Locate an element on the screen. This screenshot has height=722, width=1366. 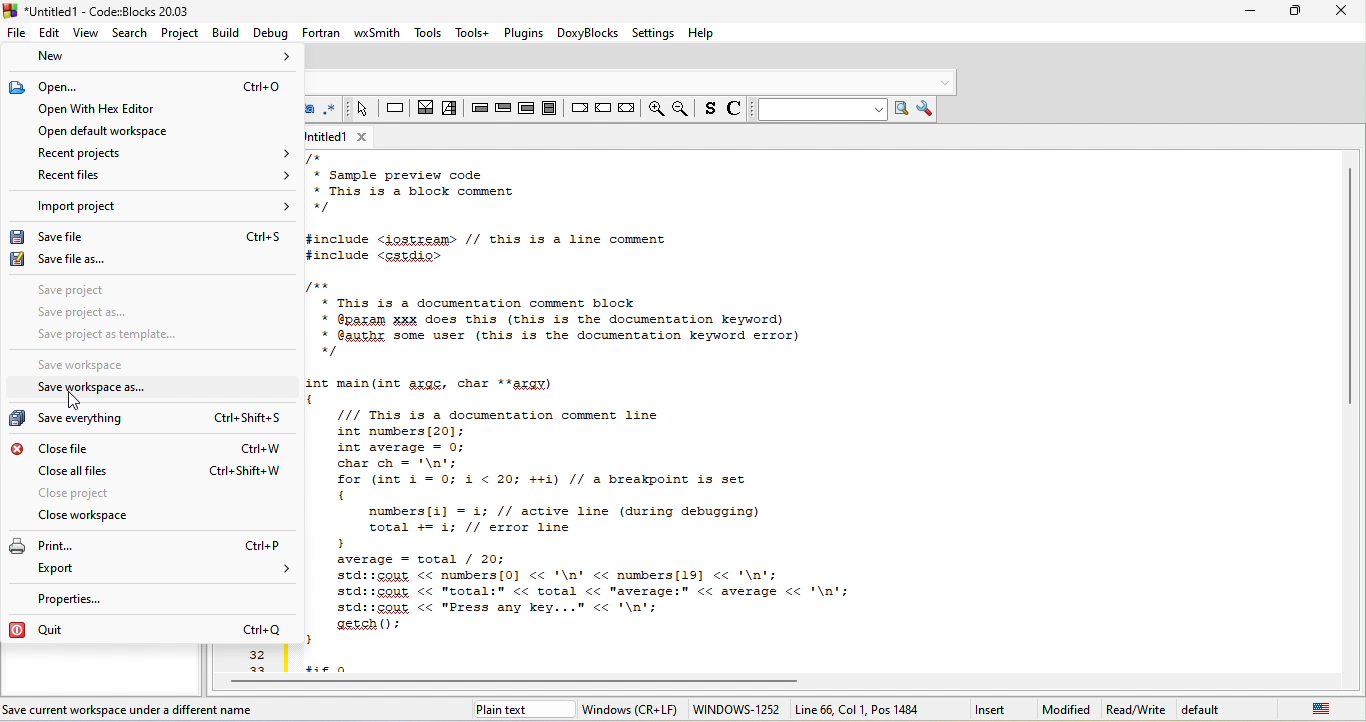
block is located at coordinates (549, 107).